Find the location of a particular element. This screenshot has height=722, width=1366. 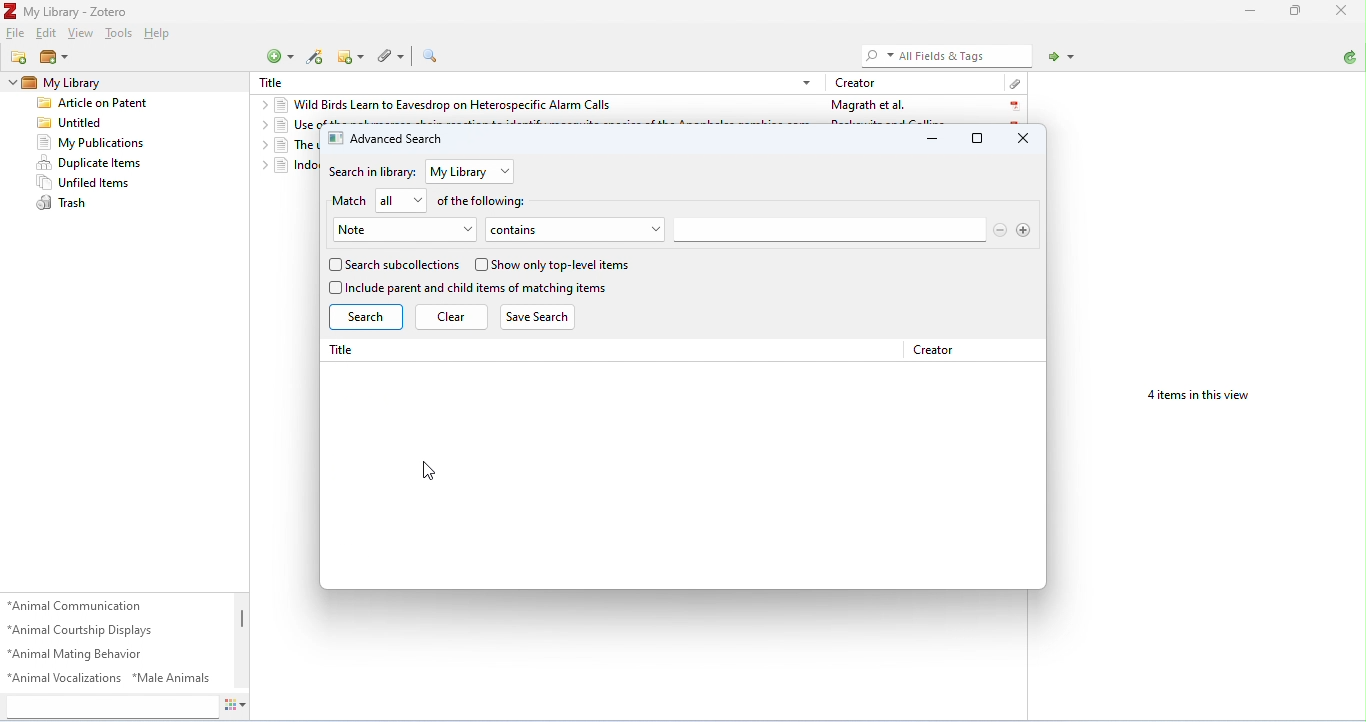

drop-down is located at coordinates (419, 200).